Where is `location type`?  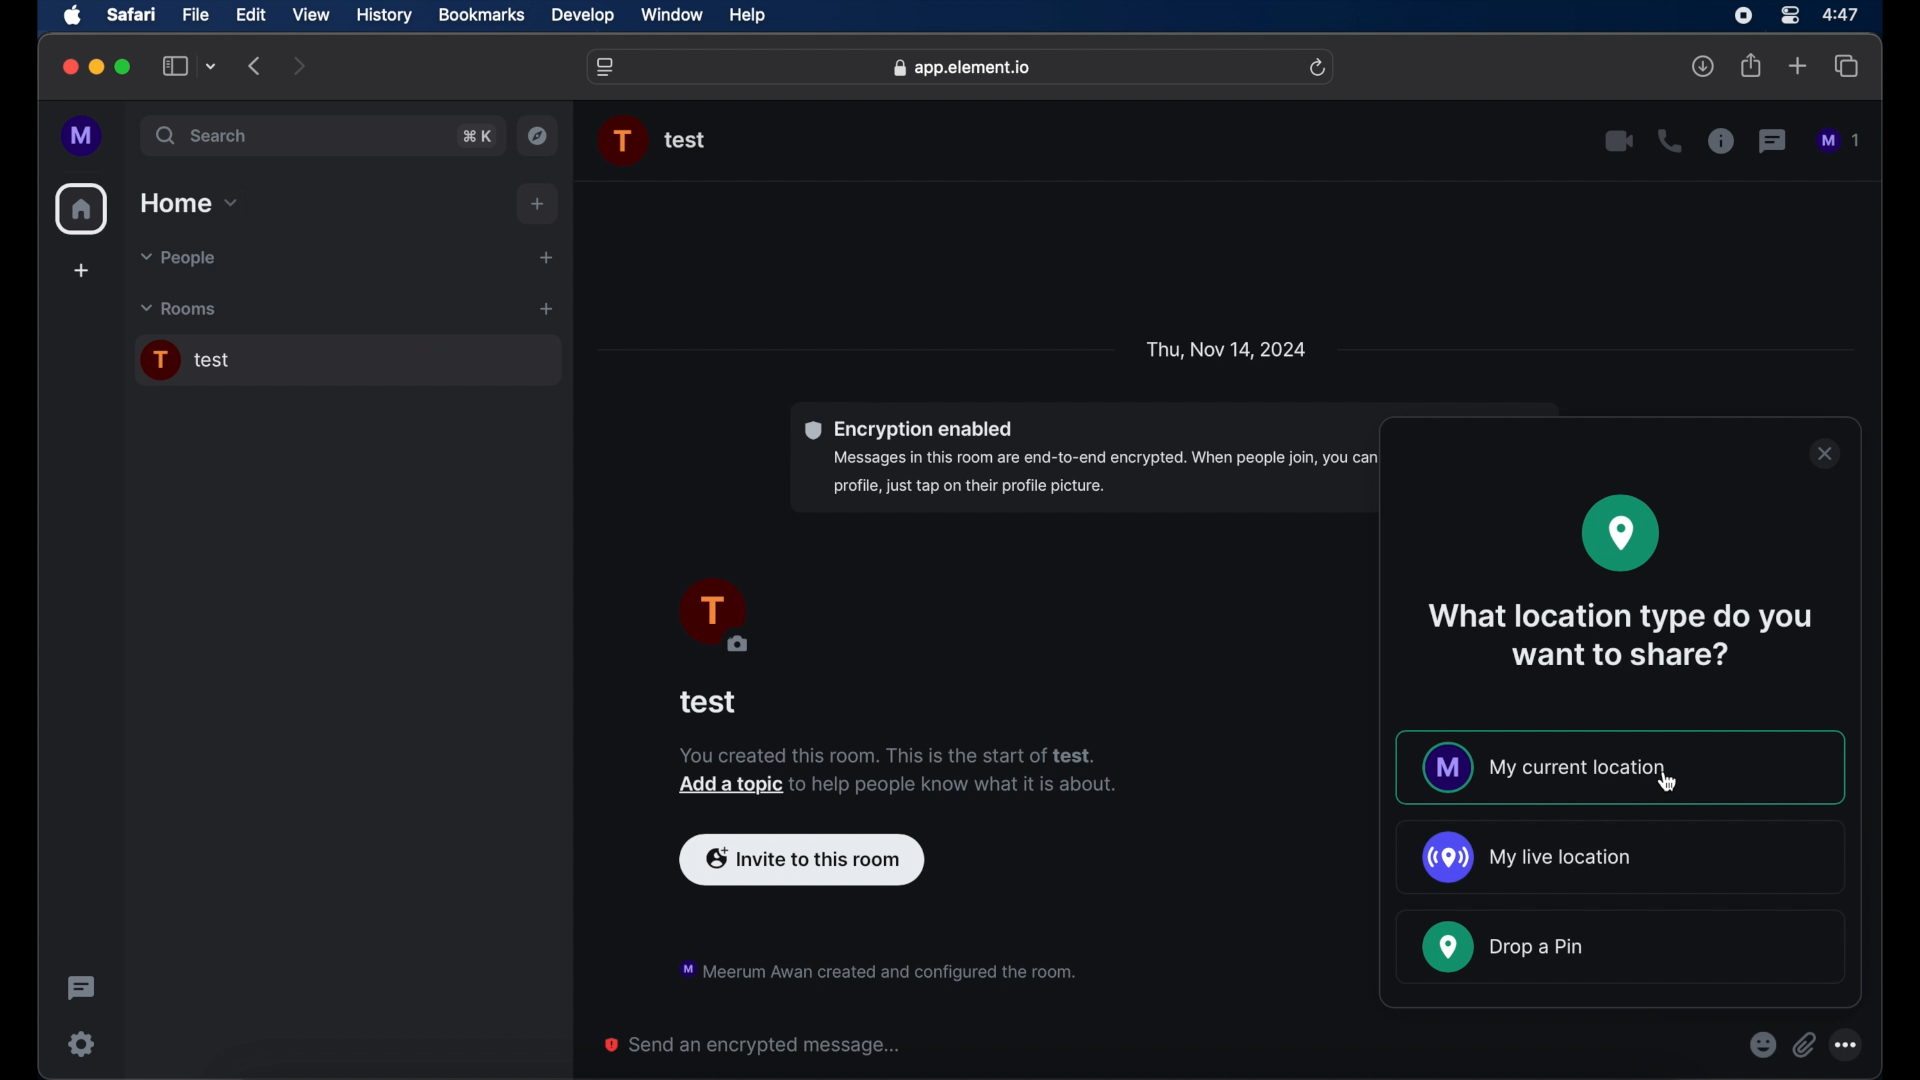
location type is located at coordinates (1624, 635).